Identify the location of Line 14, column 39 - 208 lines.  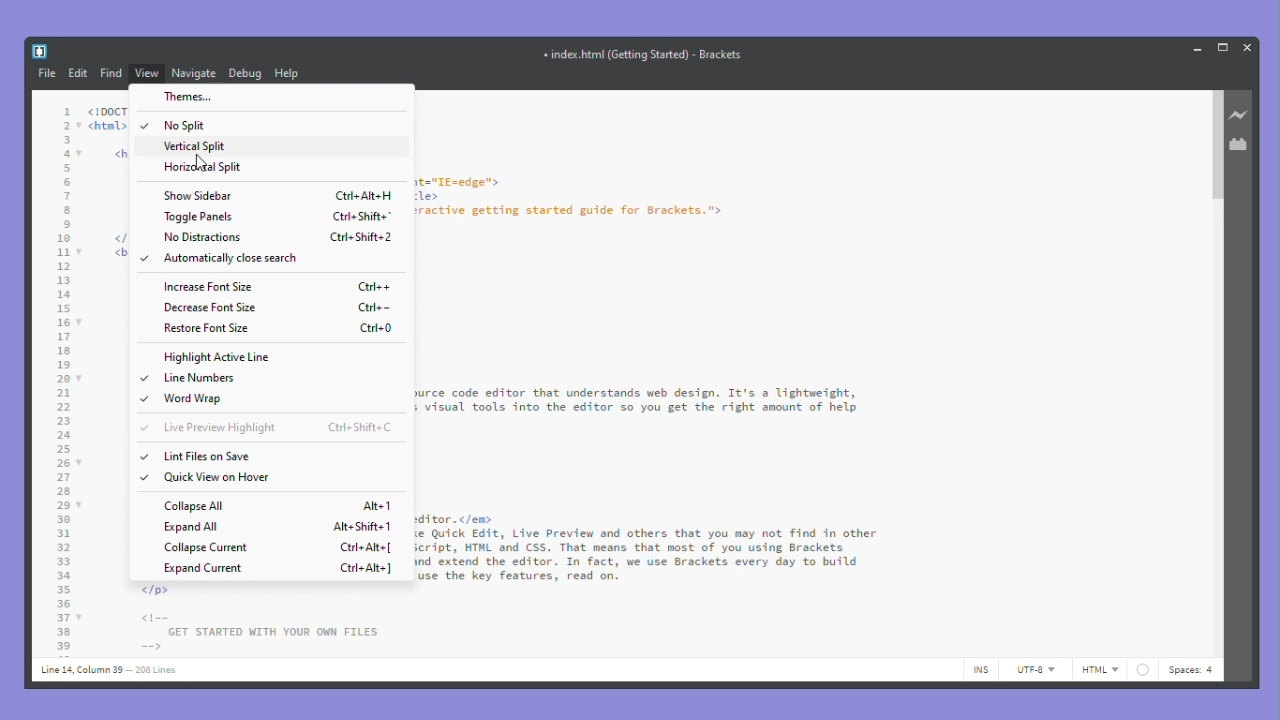
(107, 671).